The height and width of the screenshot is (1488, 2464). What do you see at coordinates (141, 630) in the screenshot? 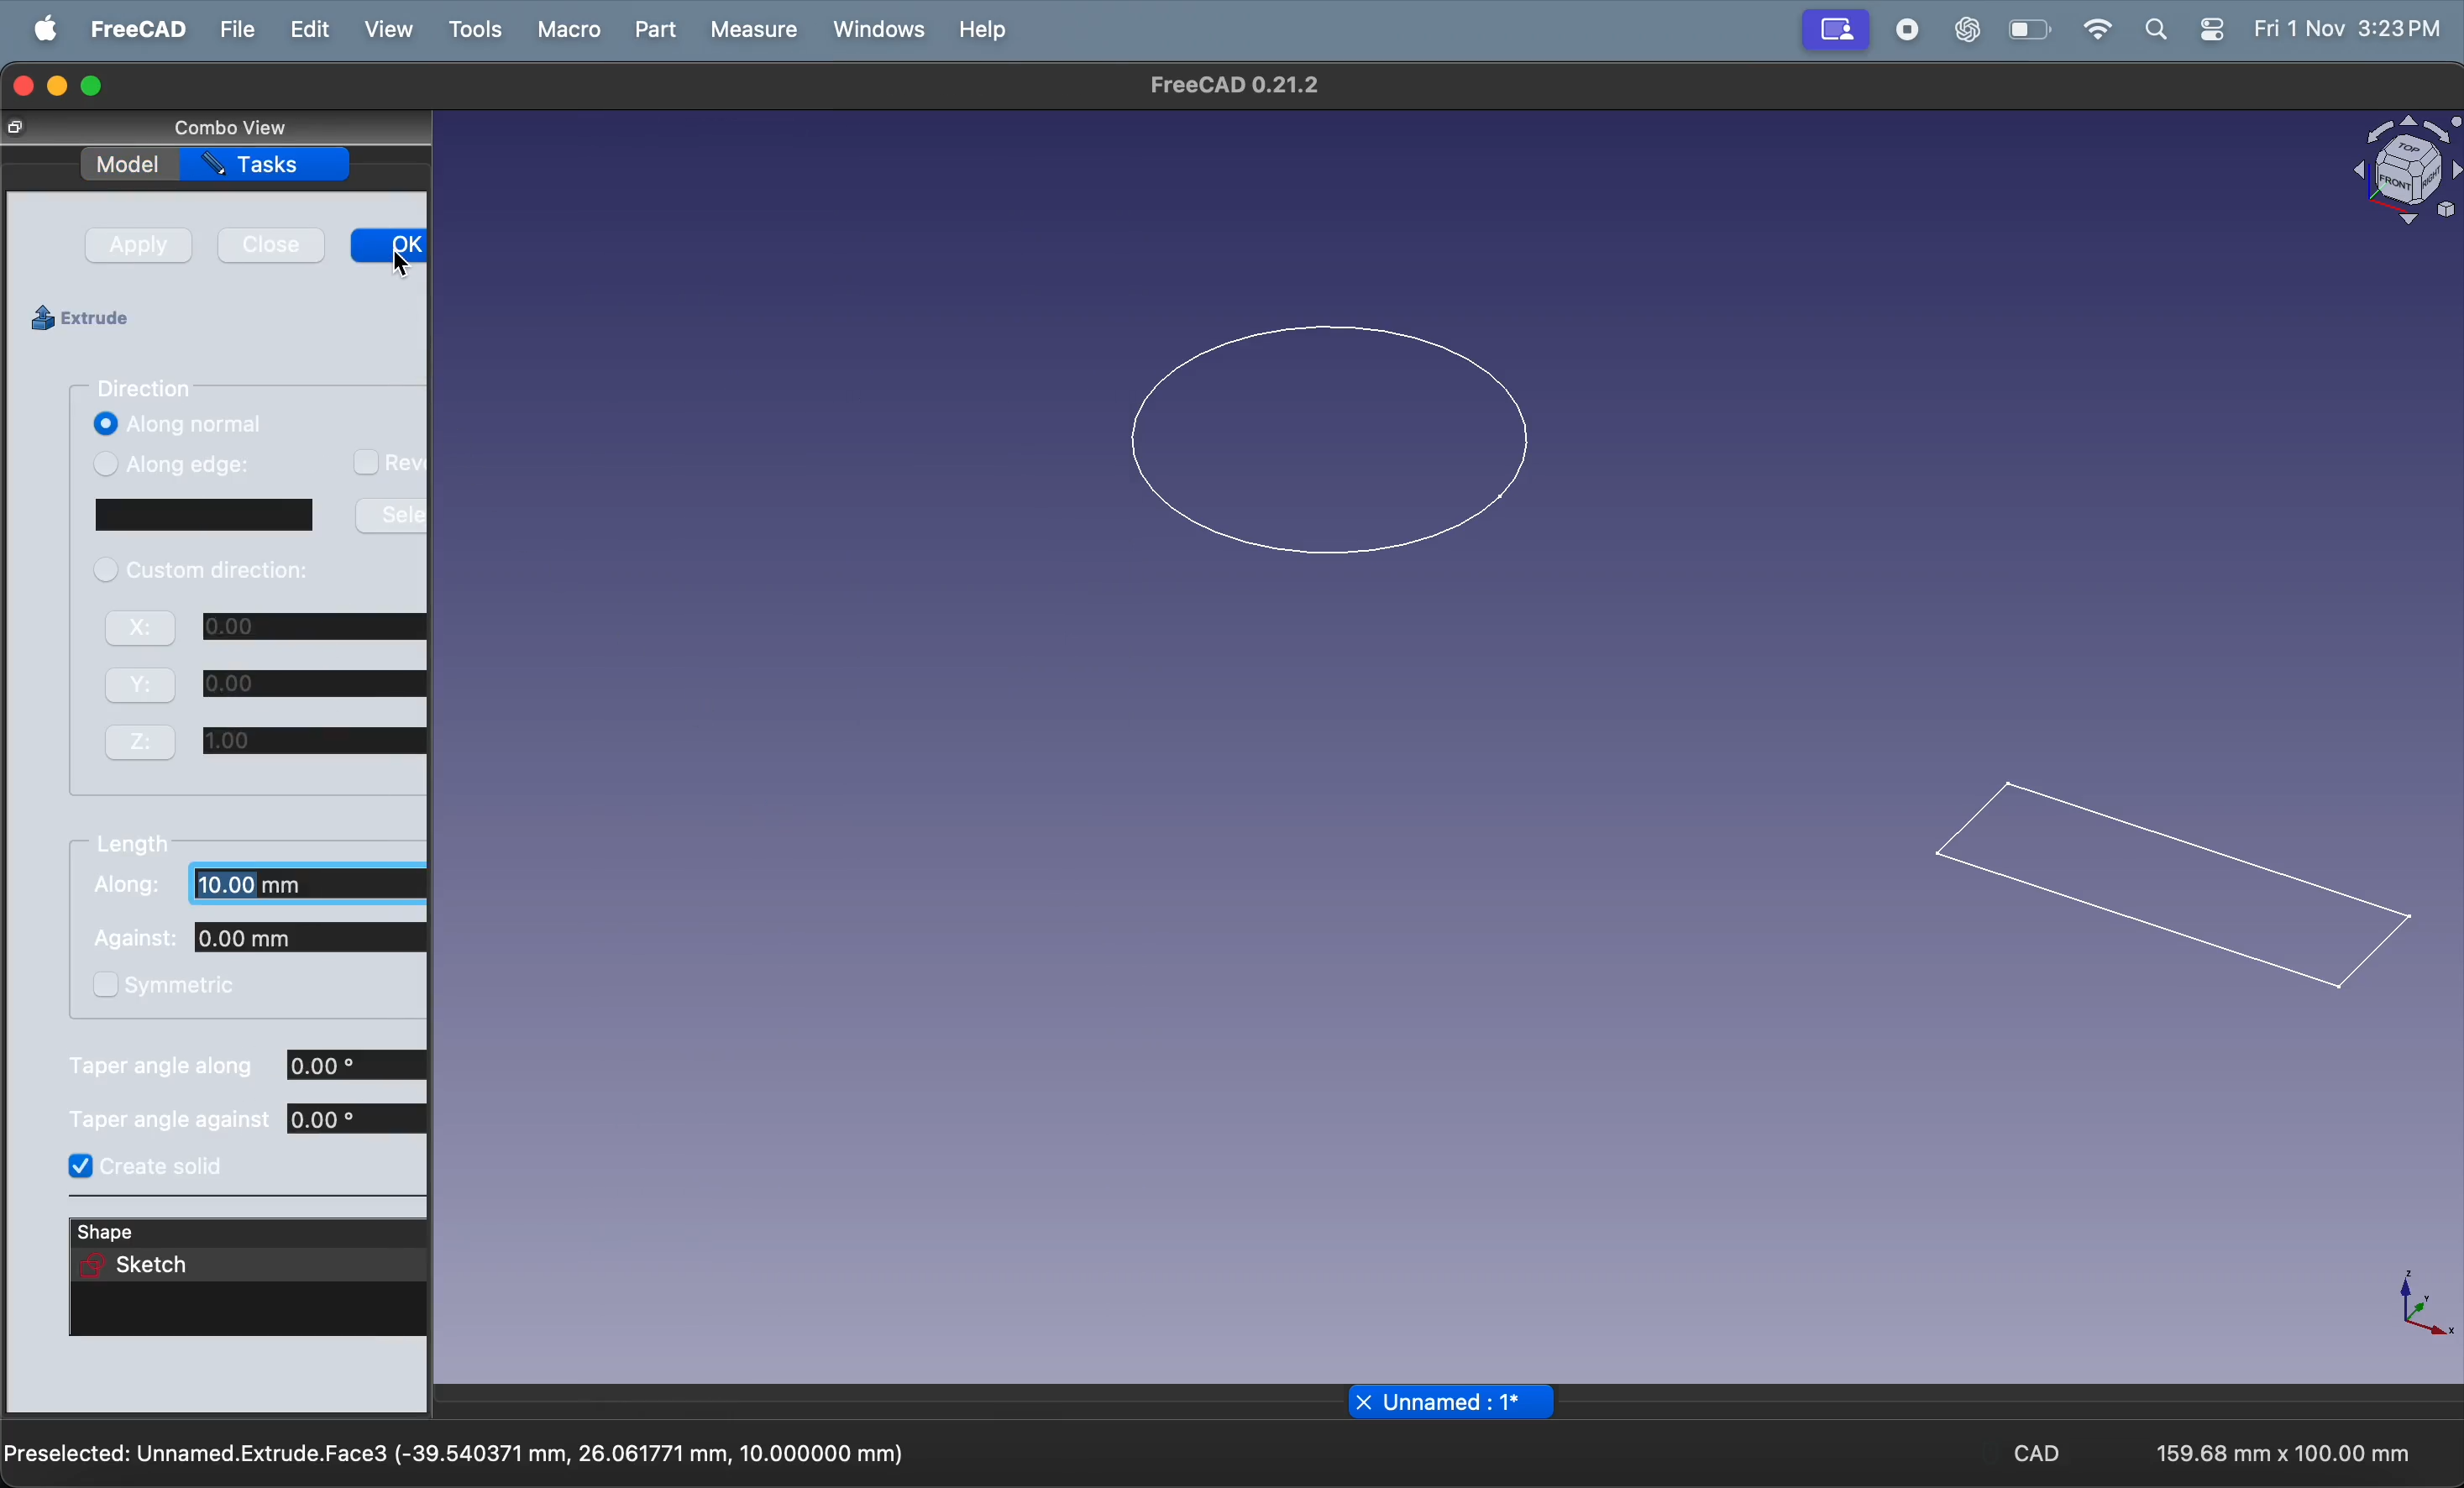
I see `X:` at bounding box center [141, 630].